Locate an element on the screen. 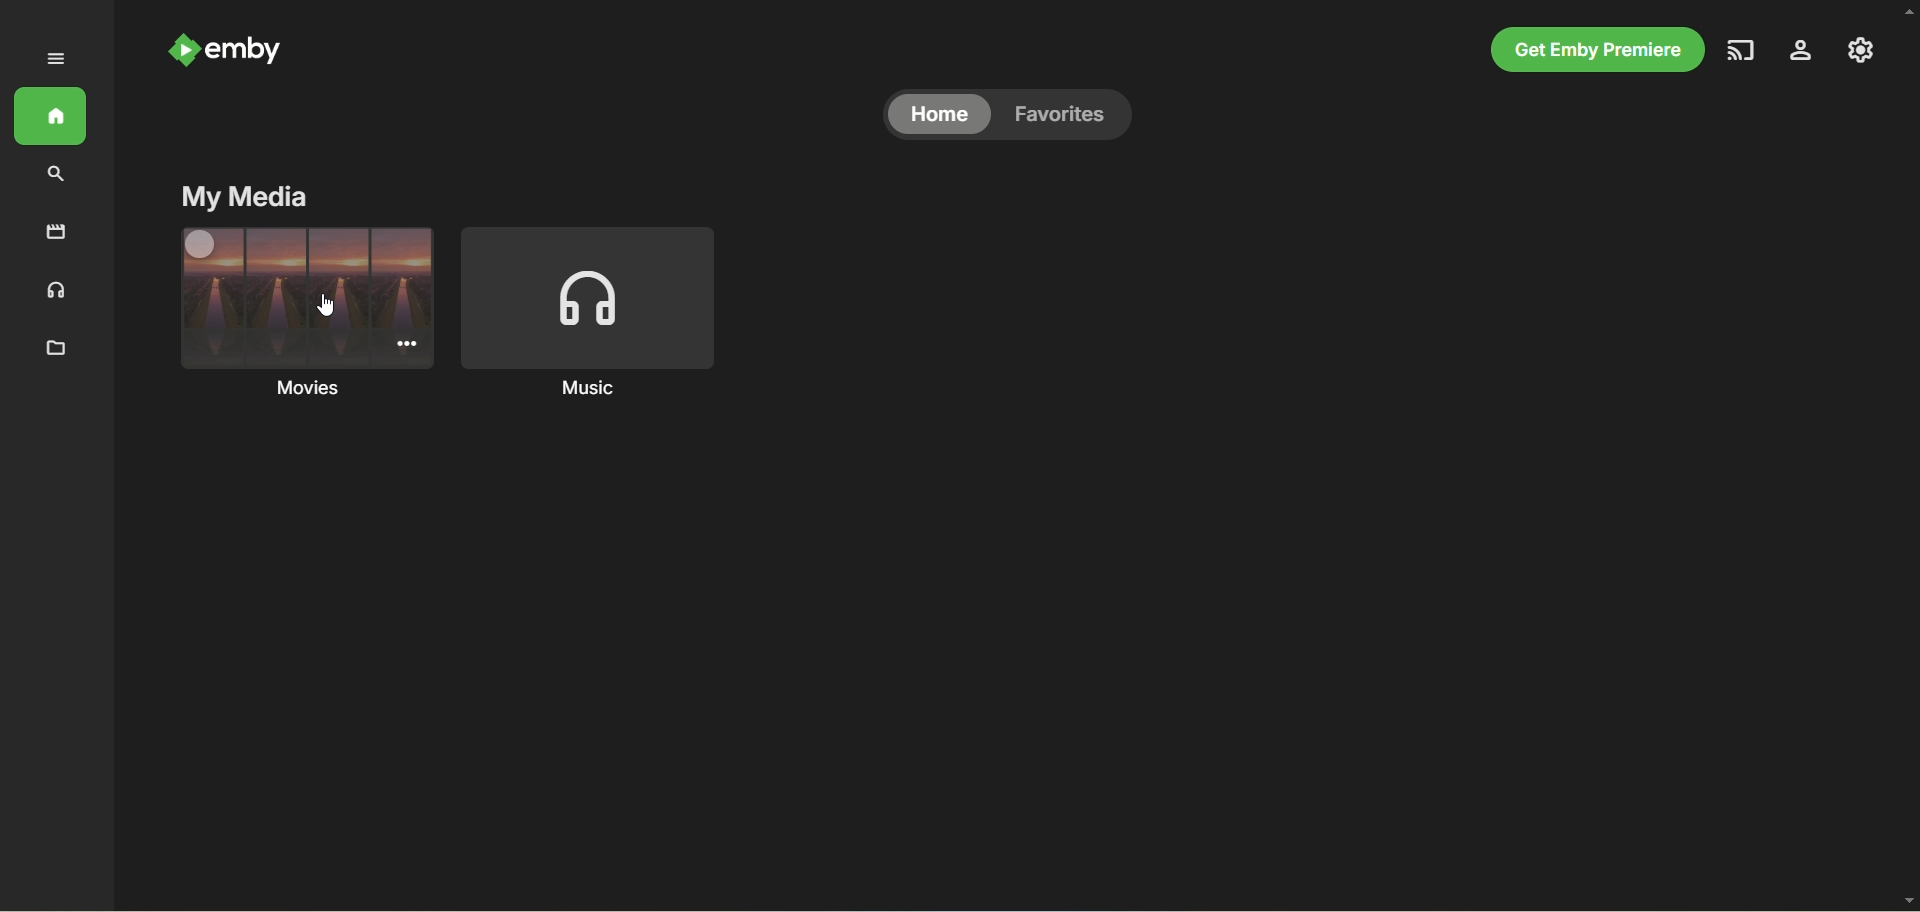 The width and height of the screenshot is (1920, 912). my media is located at coordinates (247, 199).